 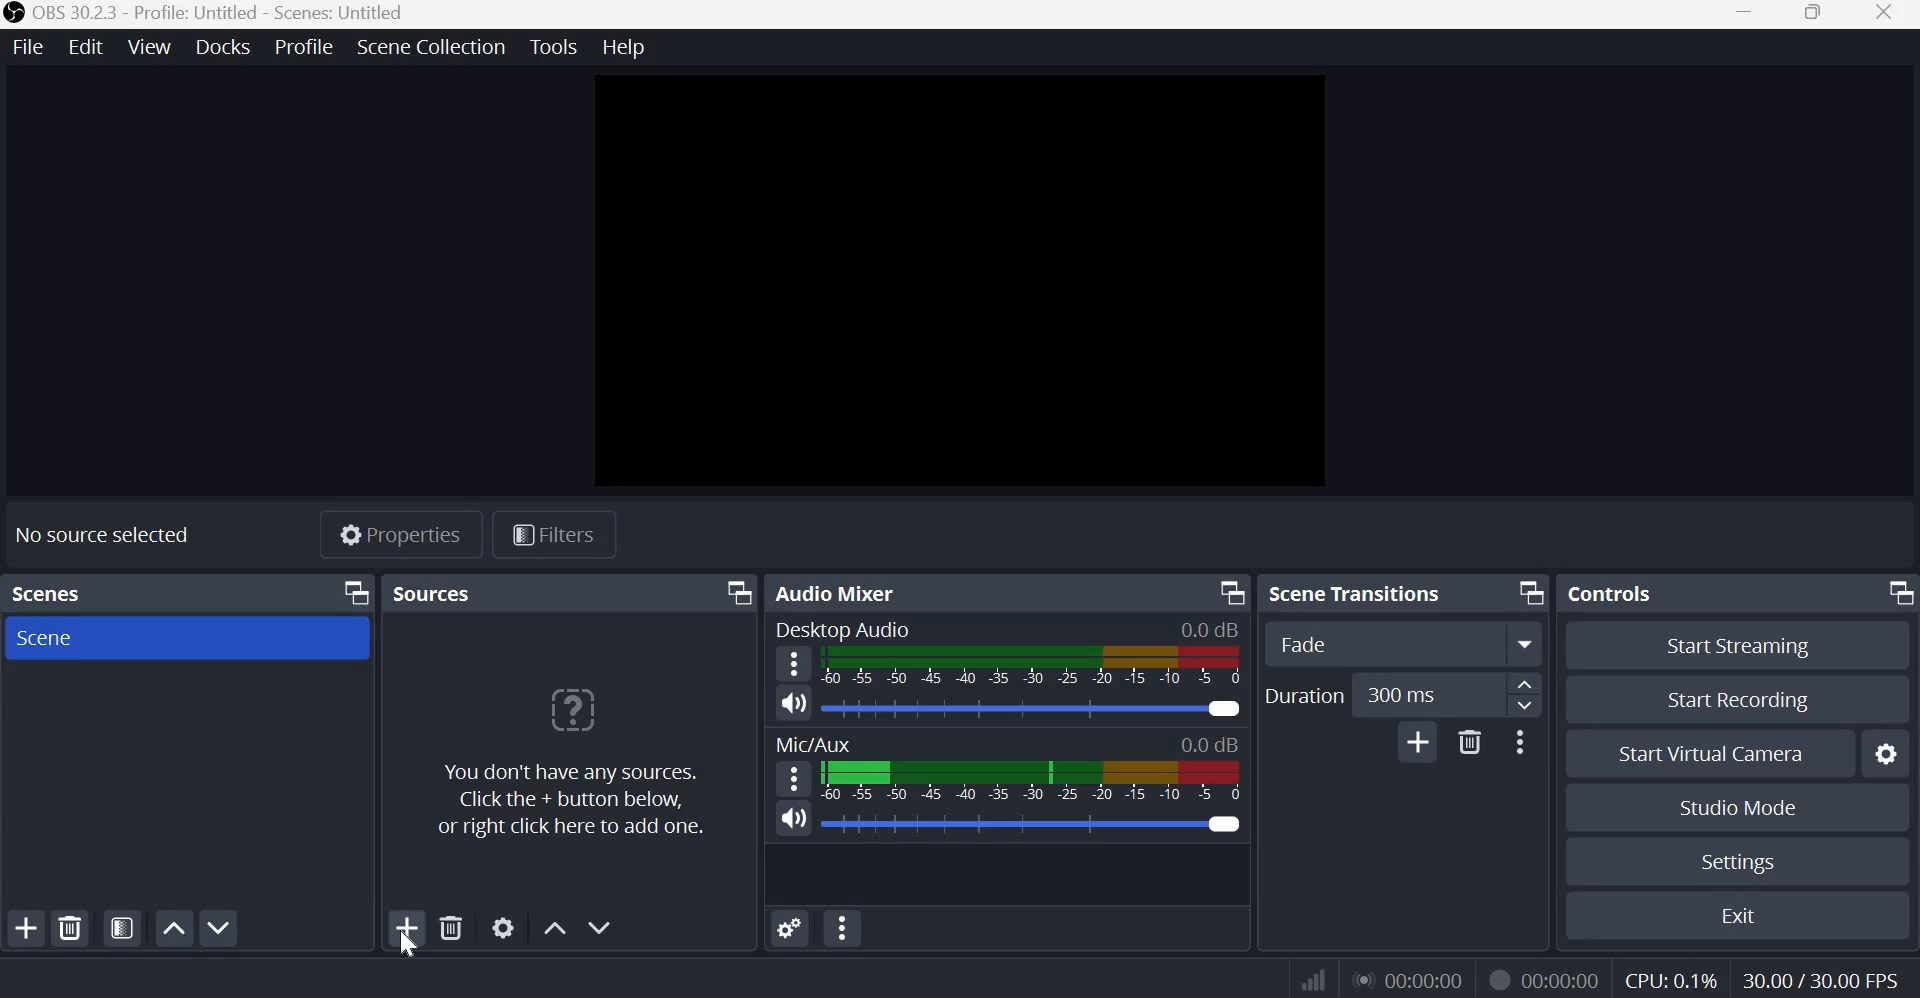 What do you see at coordinates (555, 929) in the screenshot?
I see `Move source(s) up` at bounding box center [555, 929].